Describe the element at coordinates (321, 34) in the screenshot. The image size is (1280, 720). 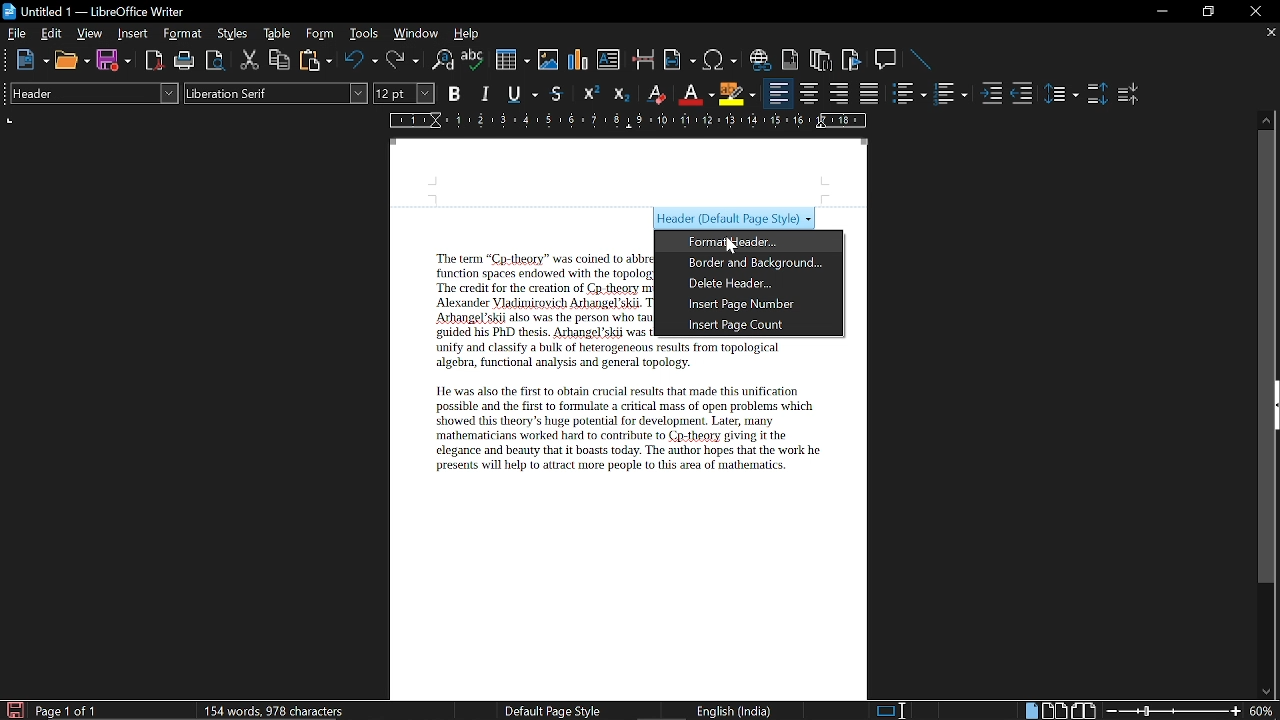
I see `Form` at that location.